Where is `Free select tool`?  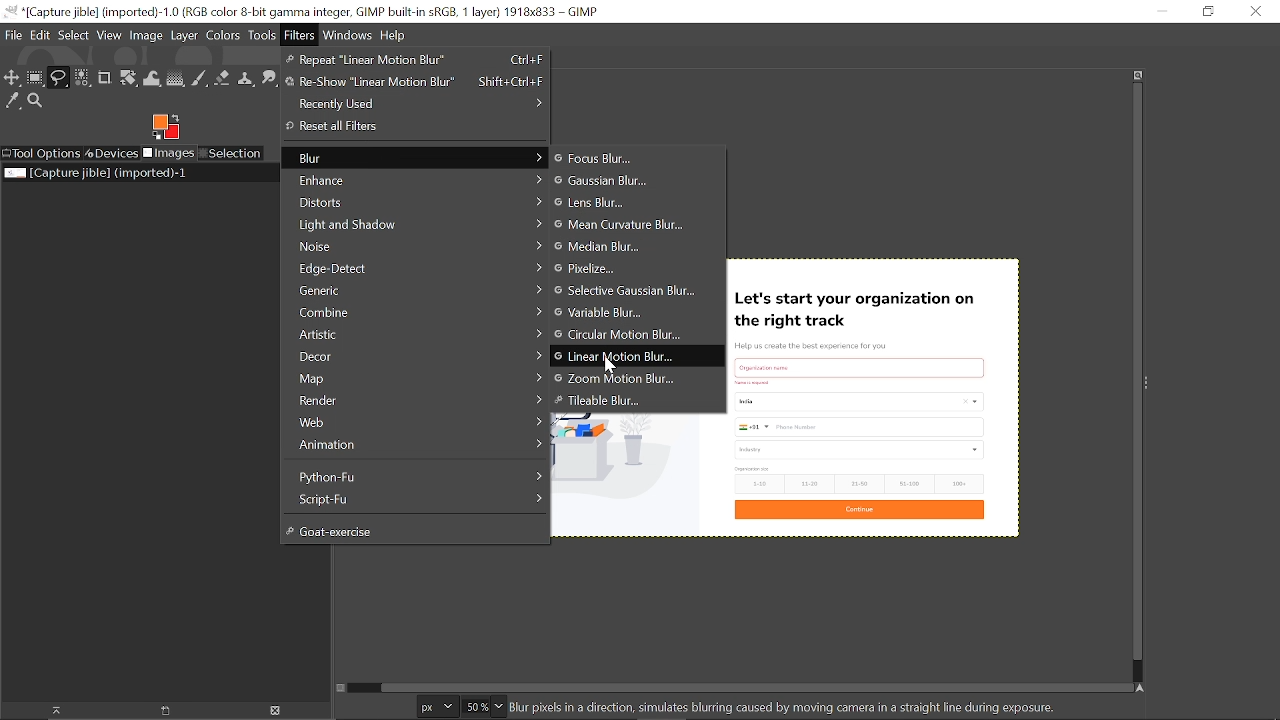
Free select tool is located at coordinates (58, 78).